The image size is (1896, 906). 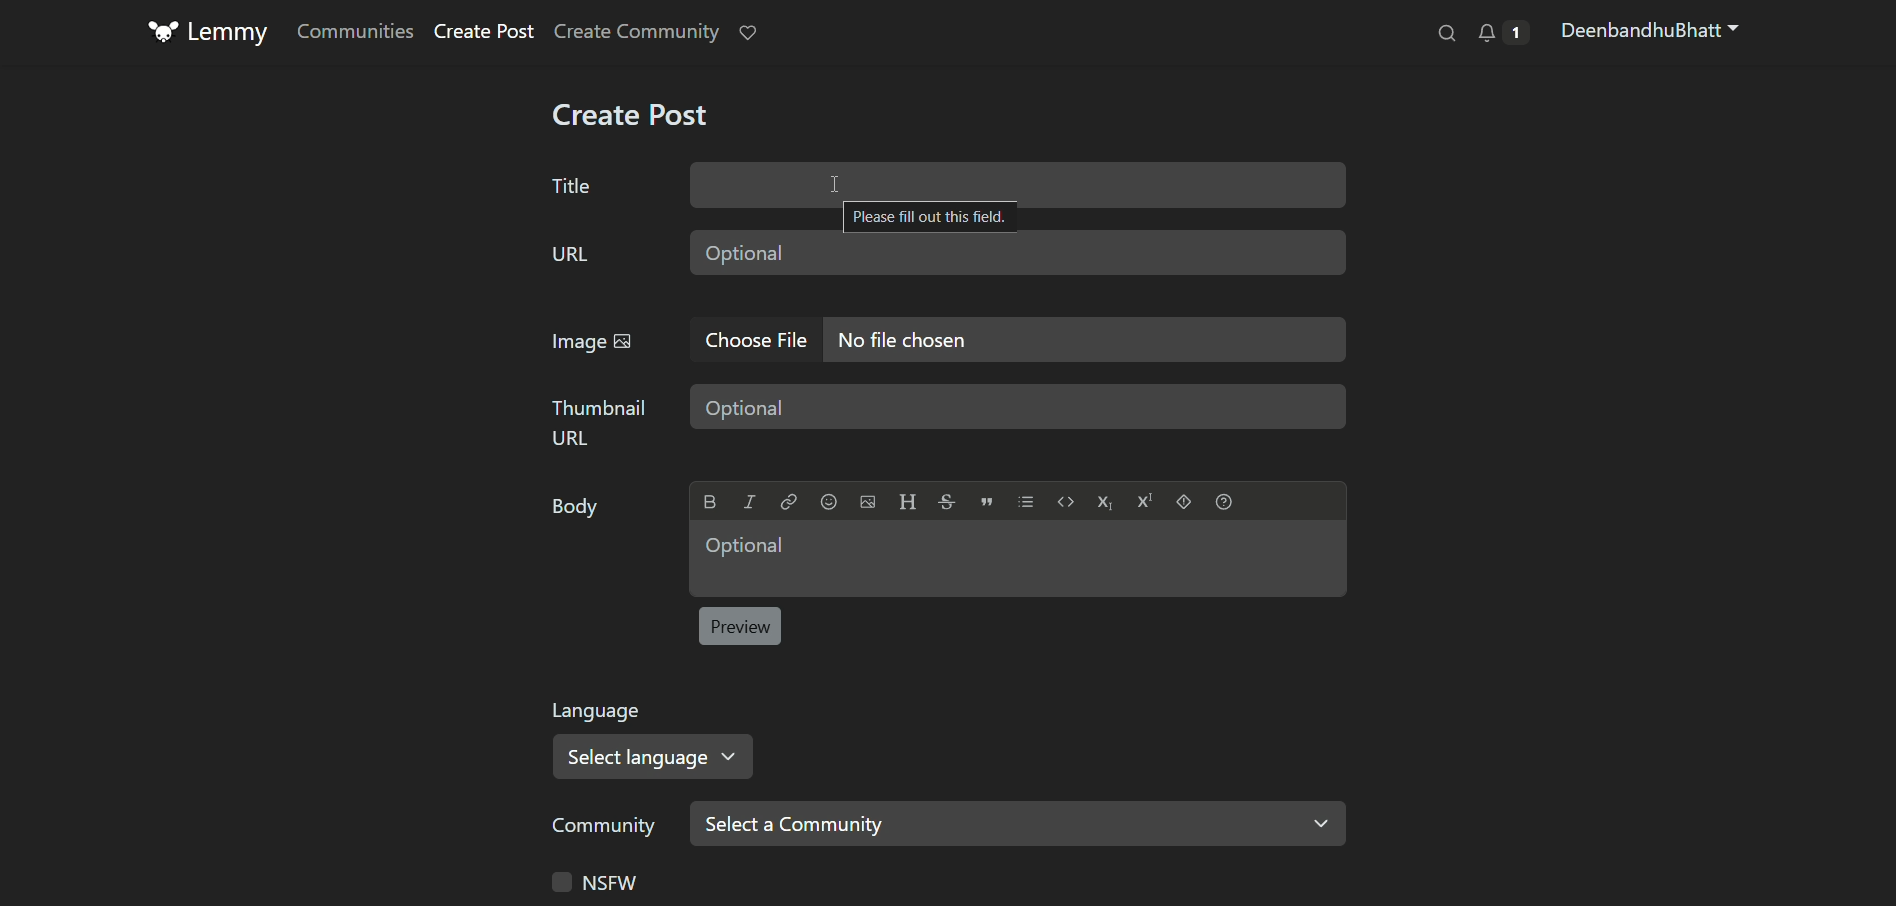 I want to click on thumbnail URL, so click(x=600, y=421).